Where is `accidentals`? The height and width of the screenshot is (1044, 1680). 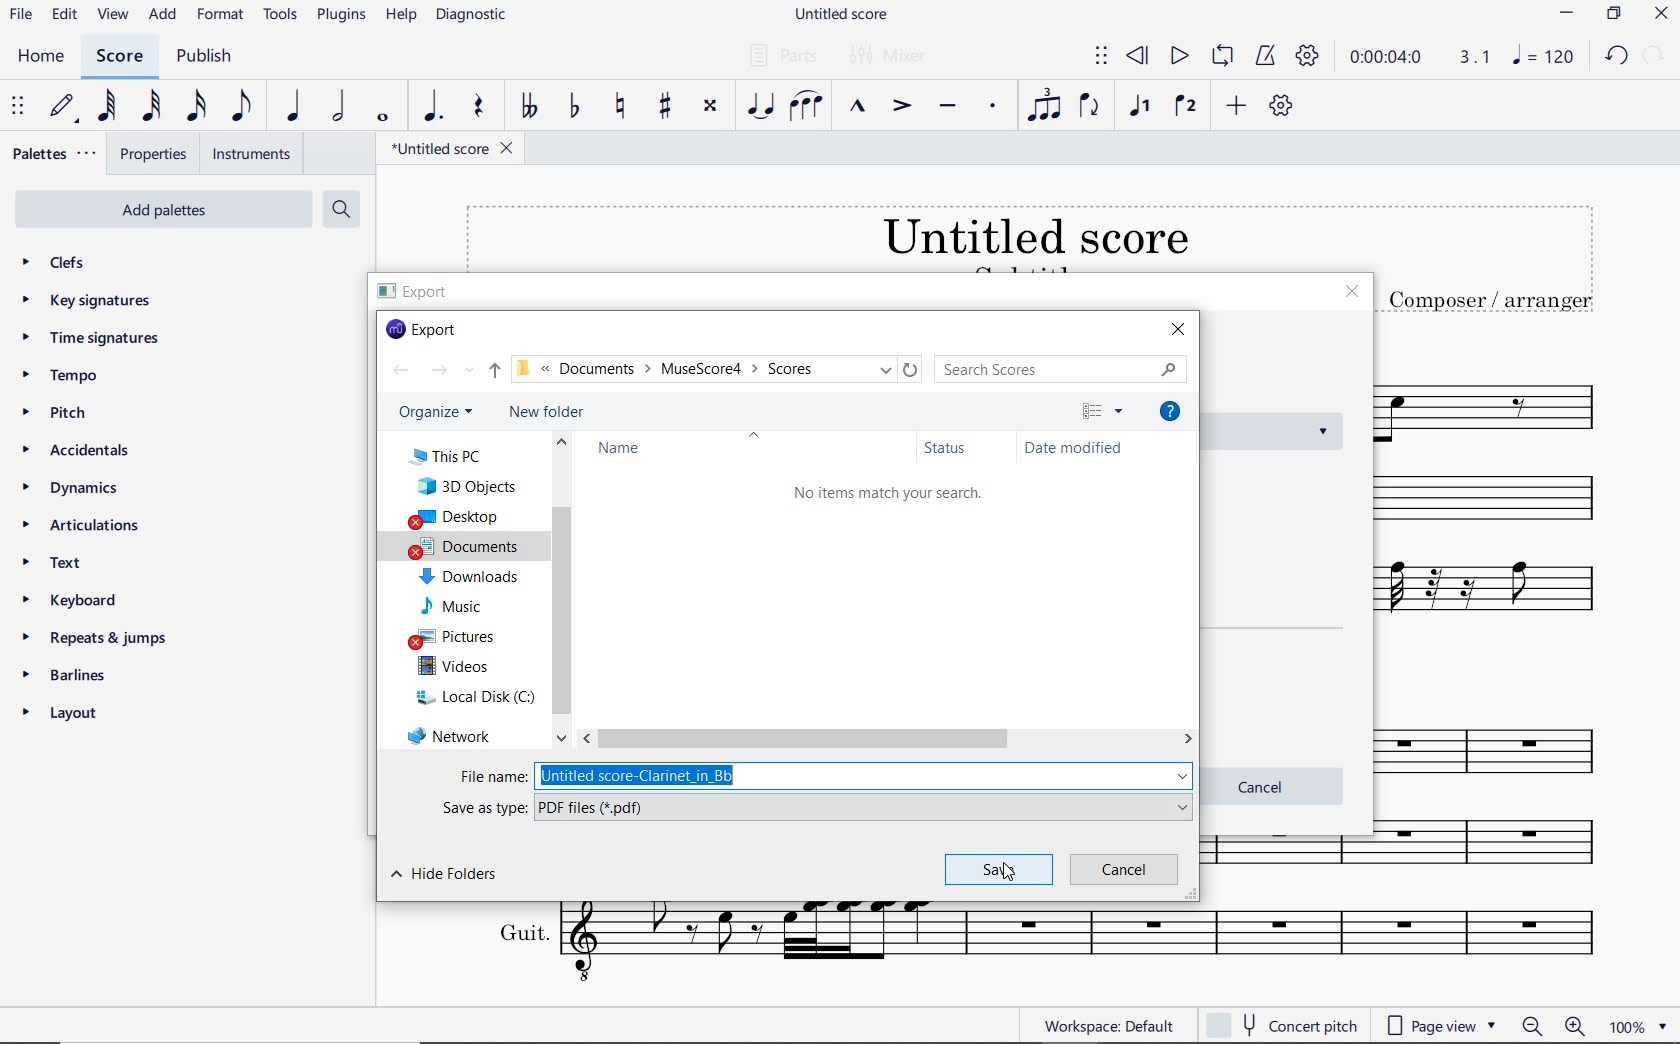 accidentals is located at coordinates (80, 453).